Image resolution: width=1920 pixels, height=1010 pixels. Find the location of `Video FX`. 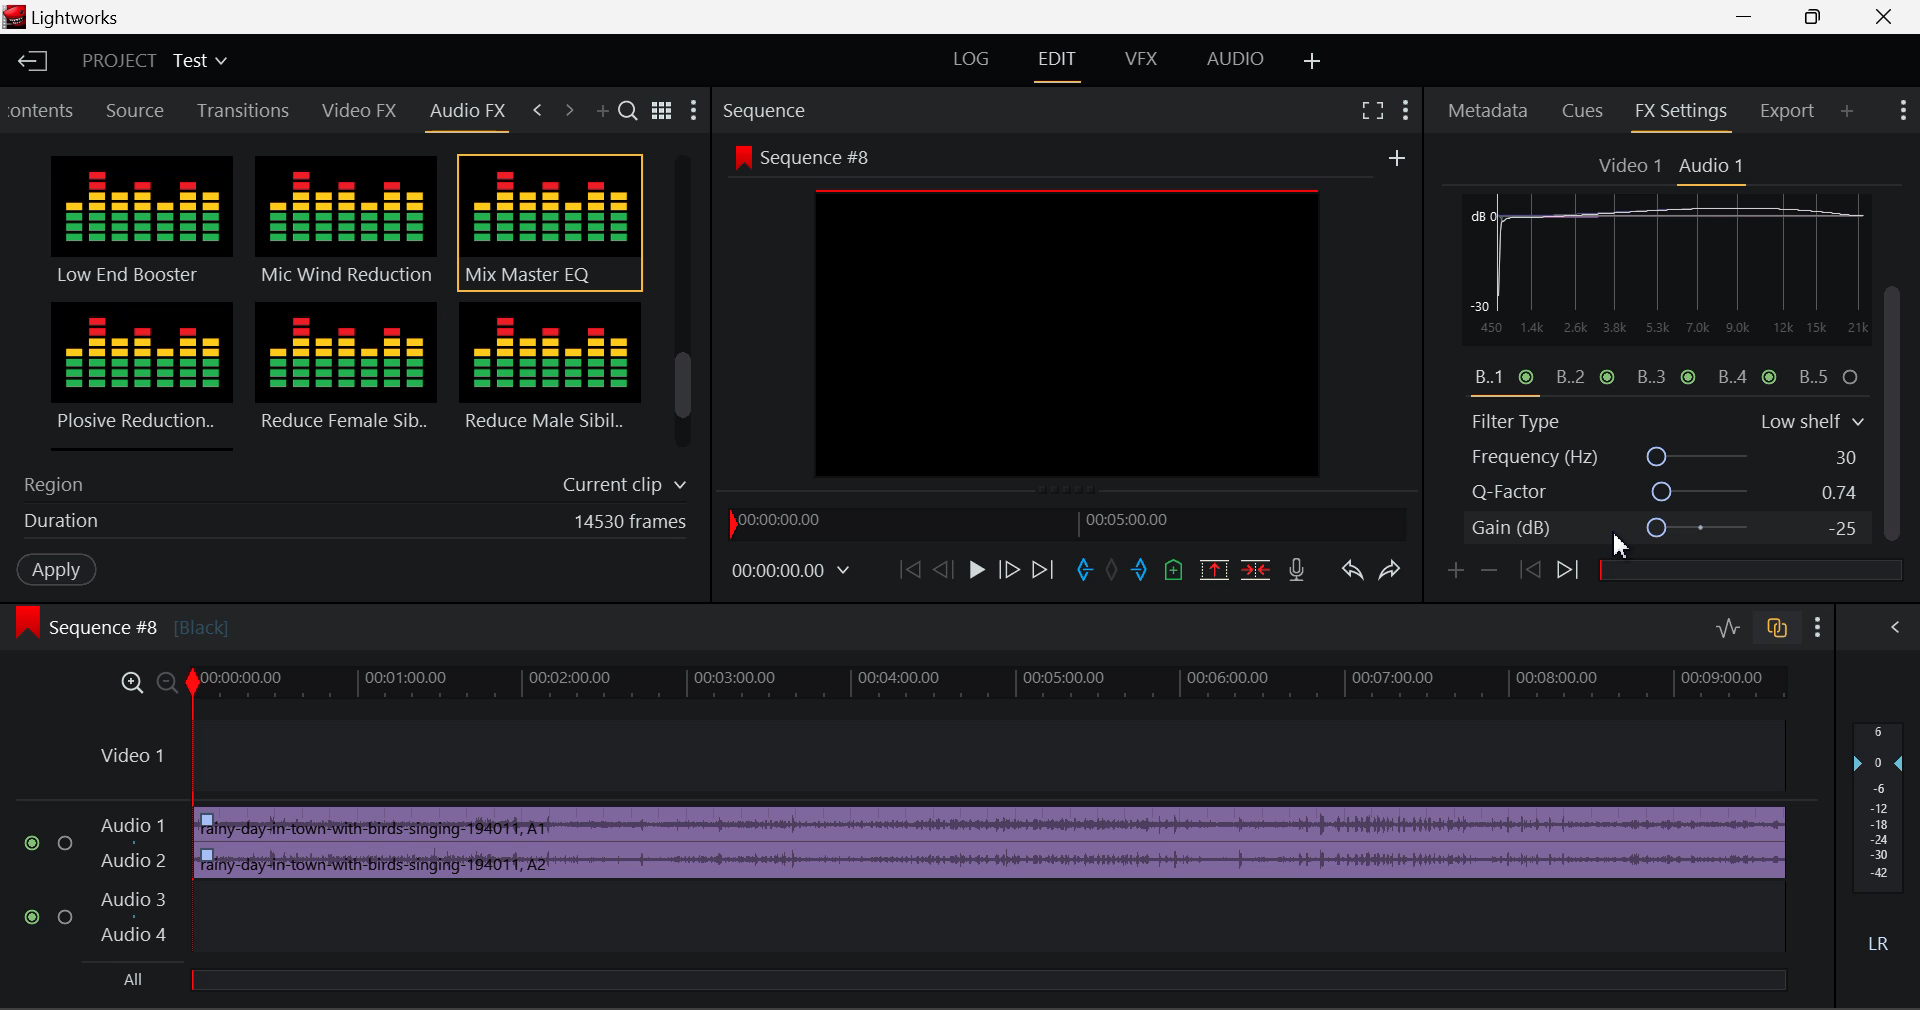

Video FX is located at coordinates (354, 112).